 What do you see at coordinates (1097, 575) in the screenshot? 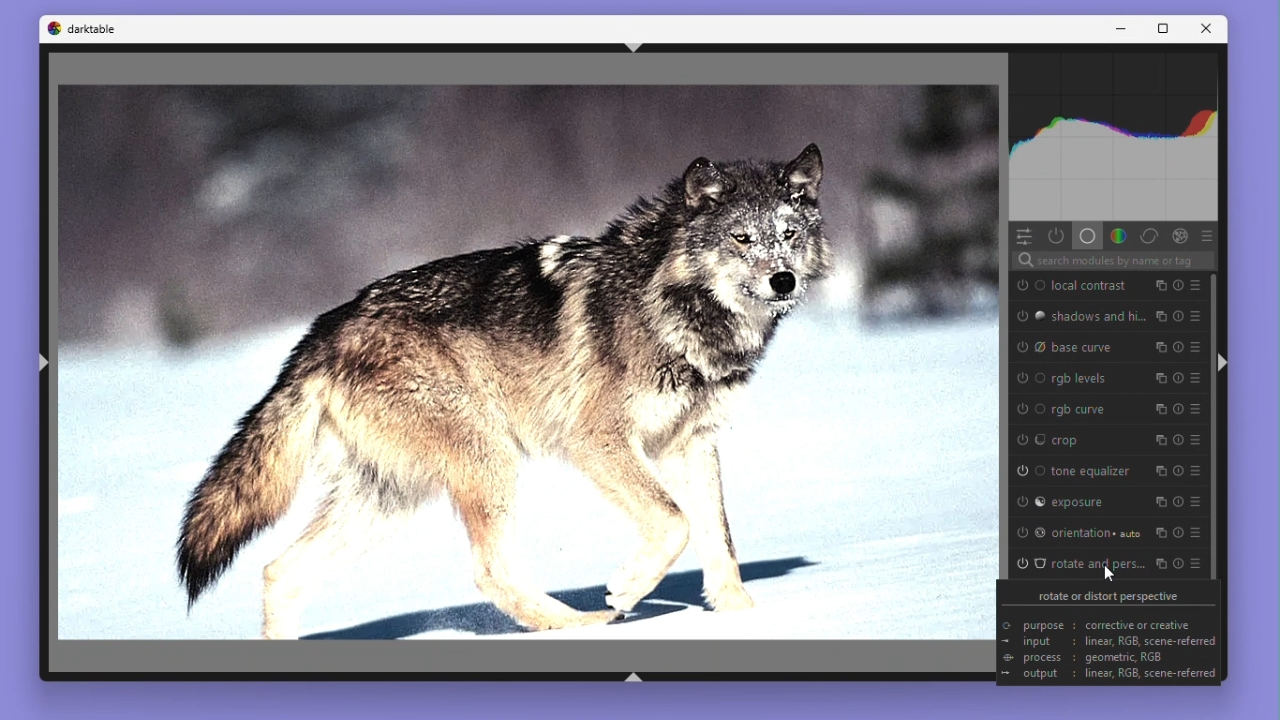
I see `Cursor` at bounding box center [1097, 575].